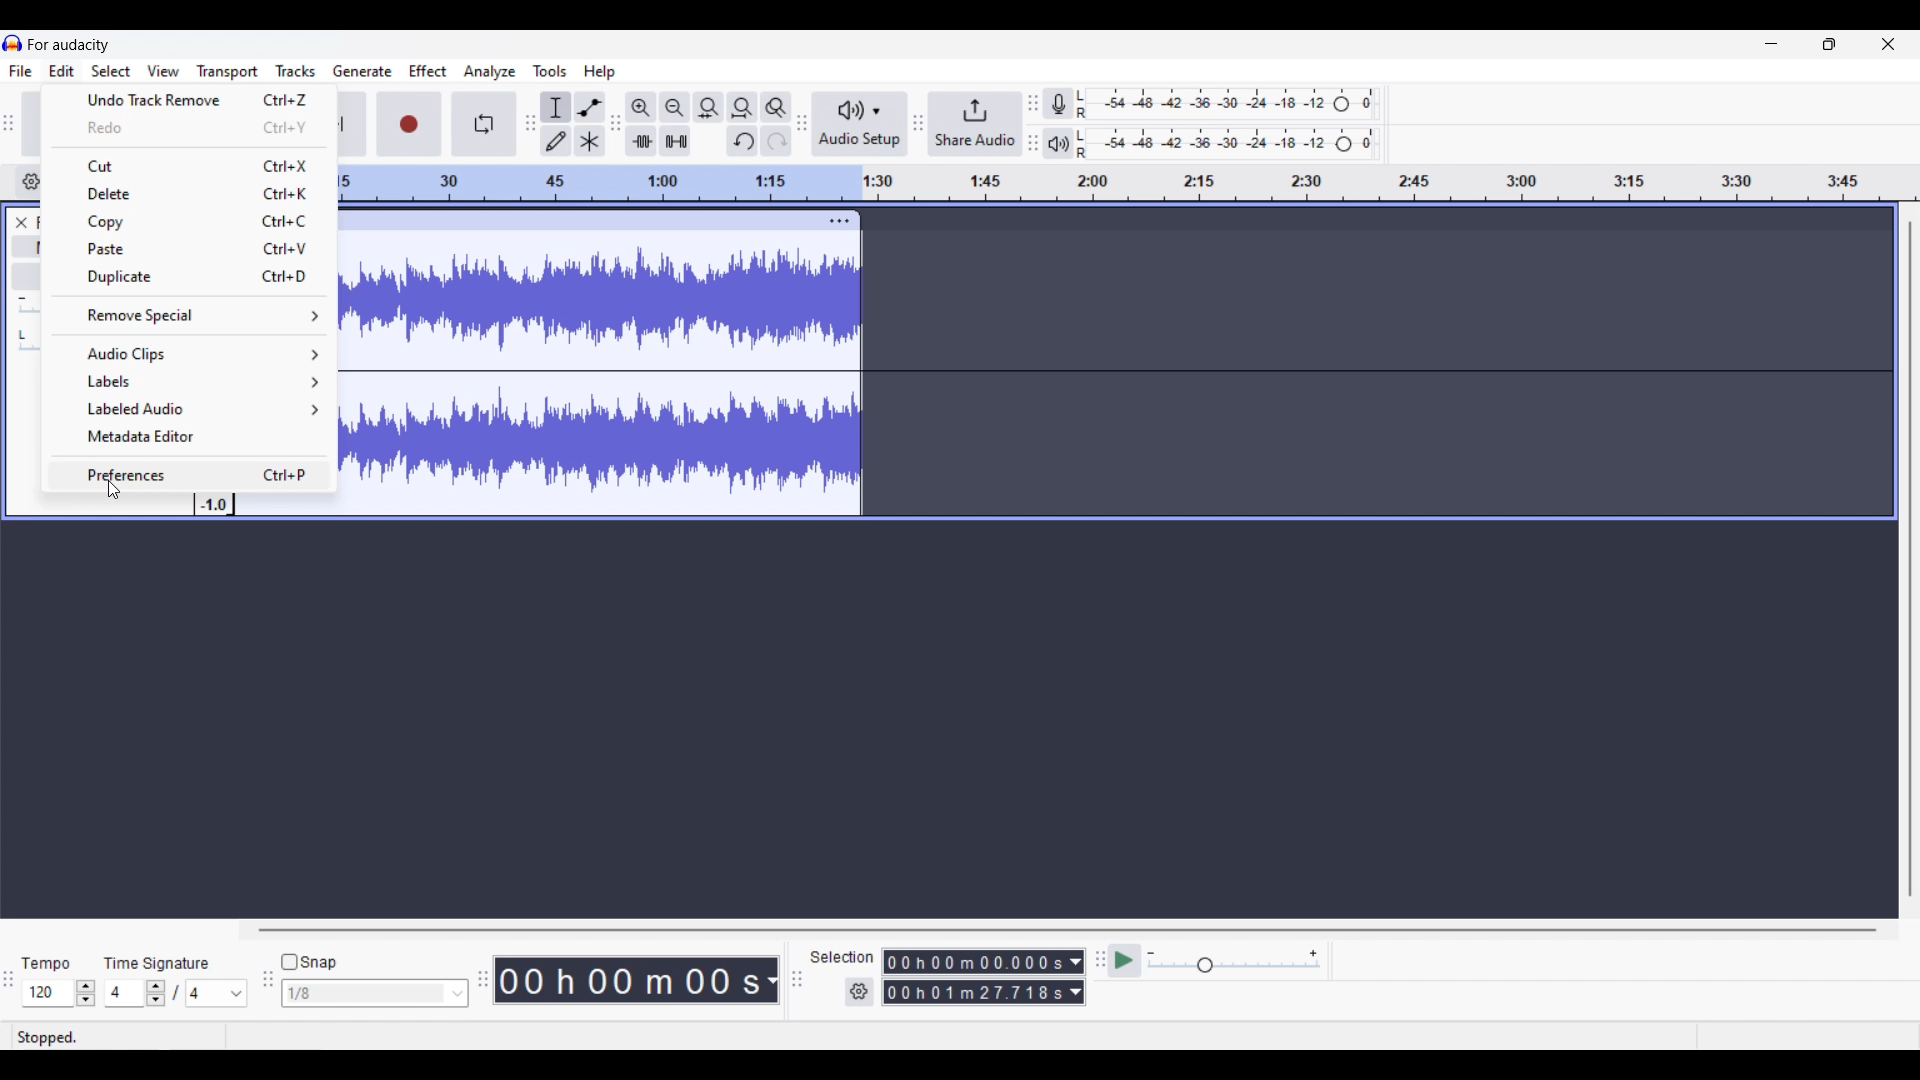  Describe the element at coordinates (162, 70) in the screenshot. I see `View menu` at that location.